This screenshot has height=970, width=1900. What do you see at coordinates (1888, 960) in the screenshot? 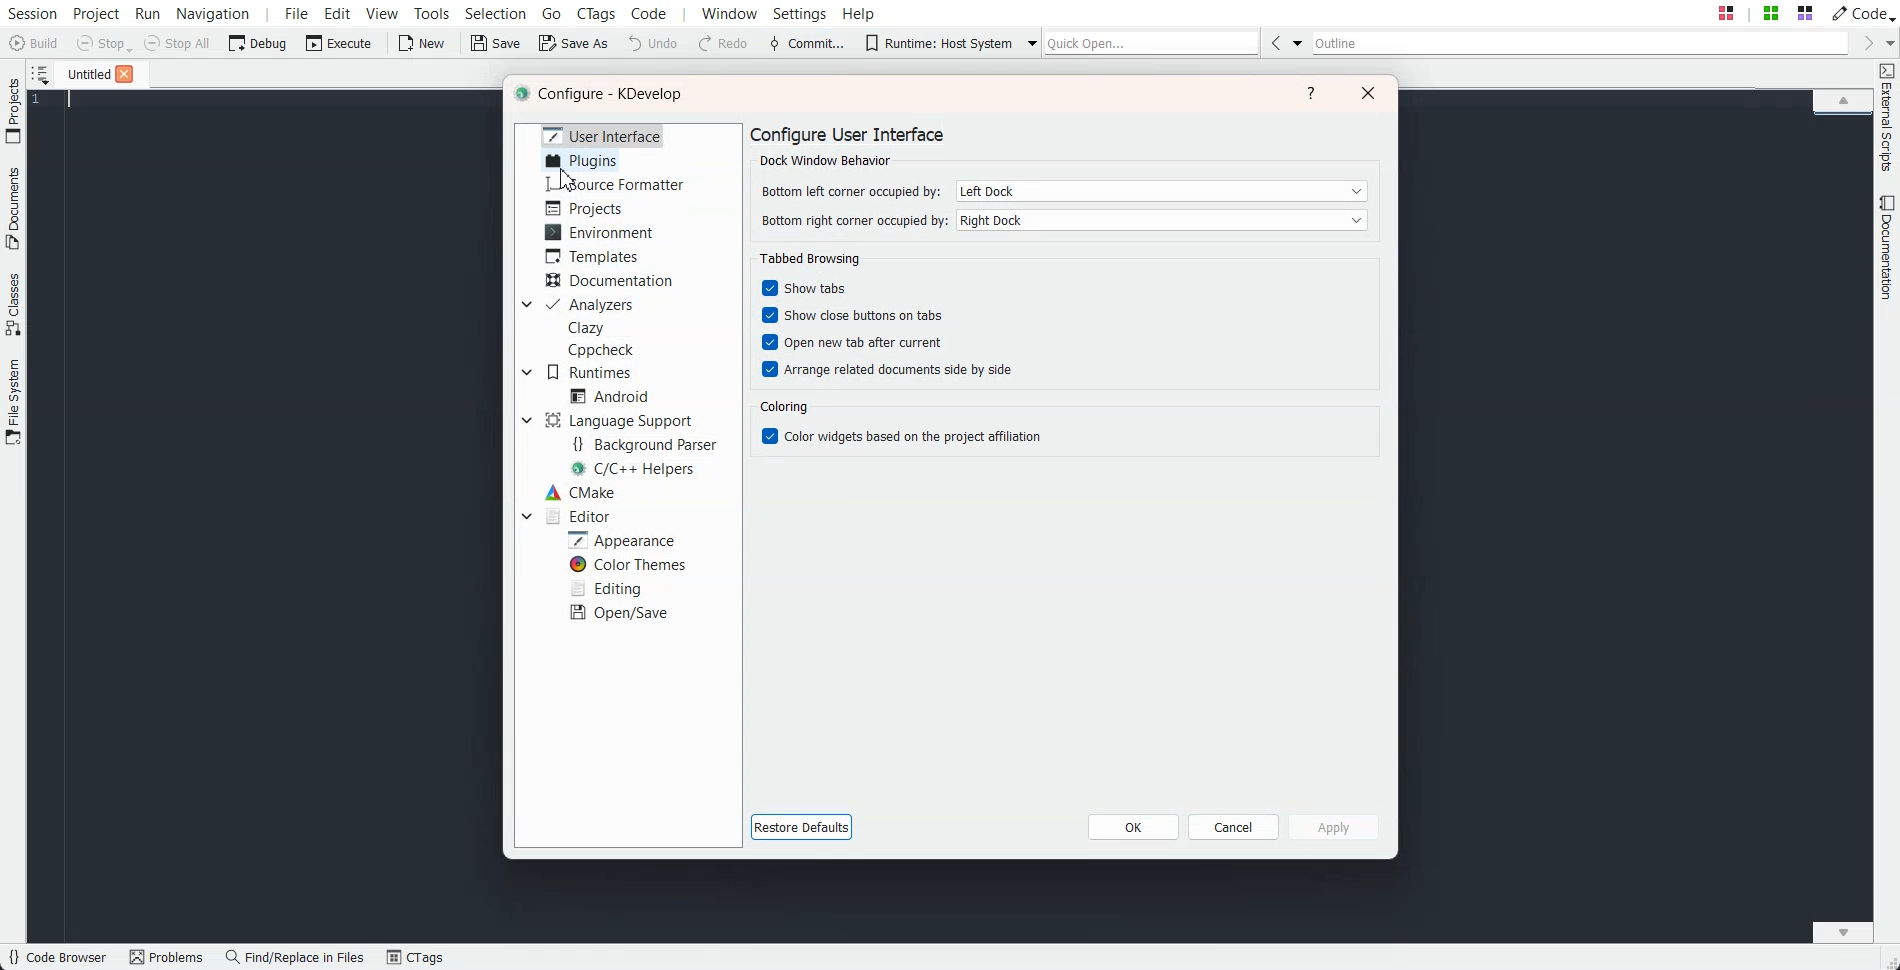
I see `Slide Shifter` at bounding box center [1888, 960].